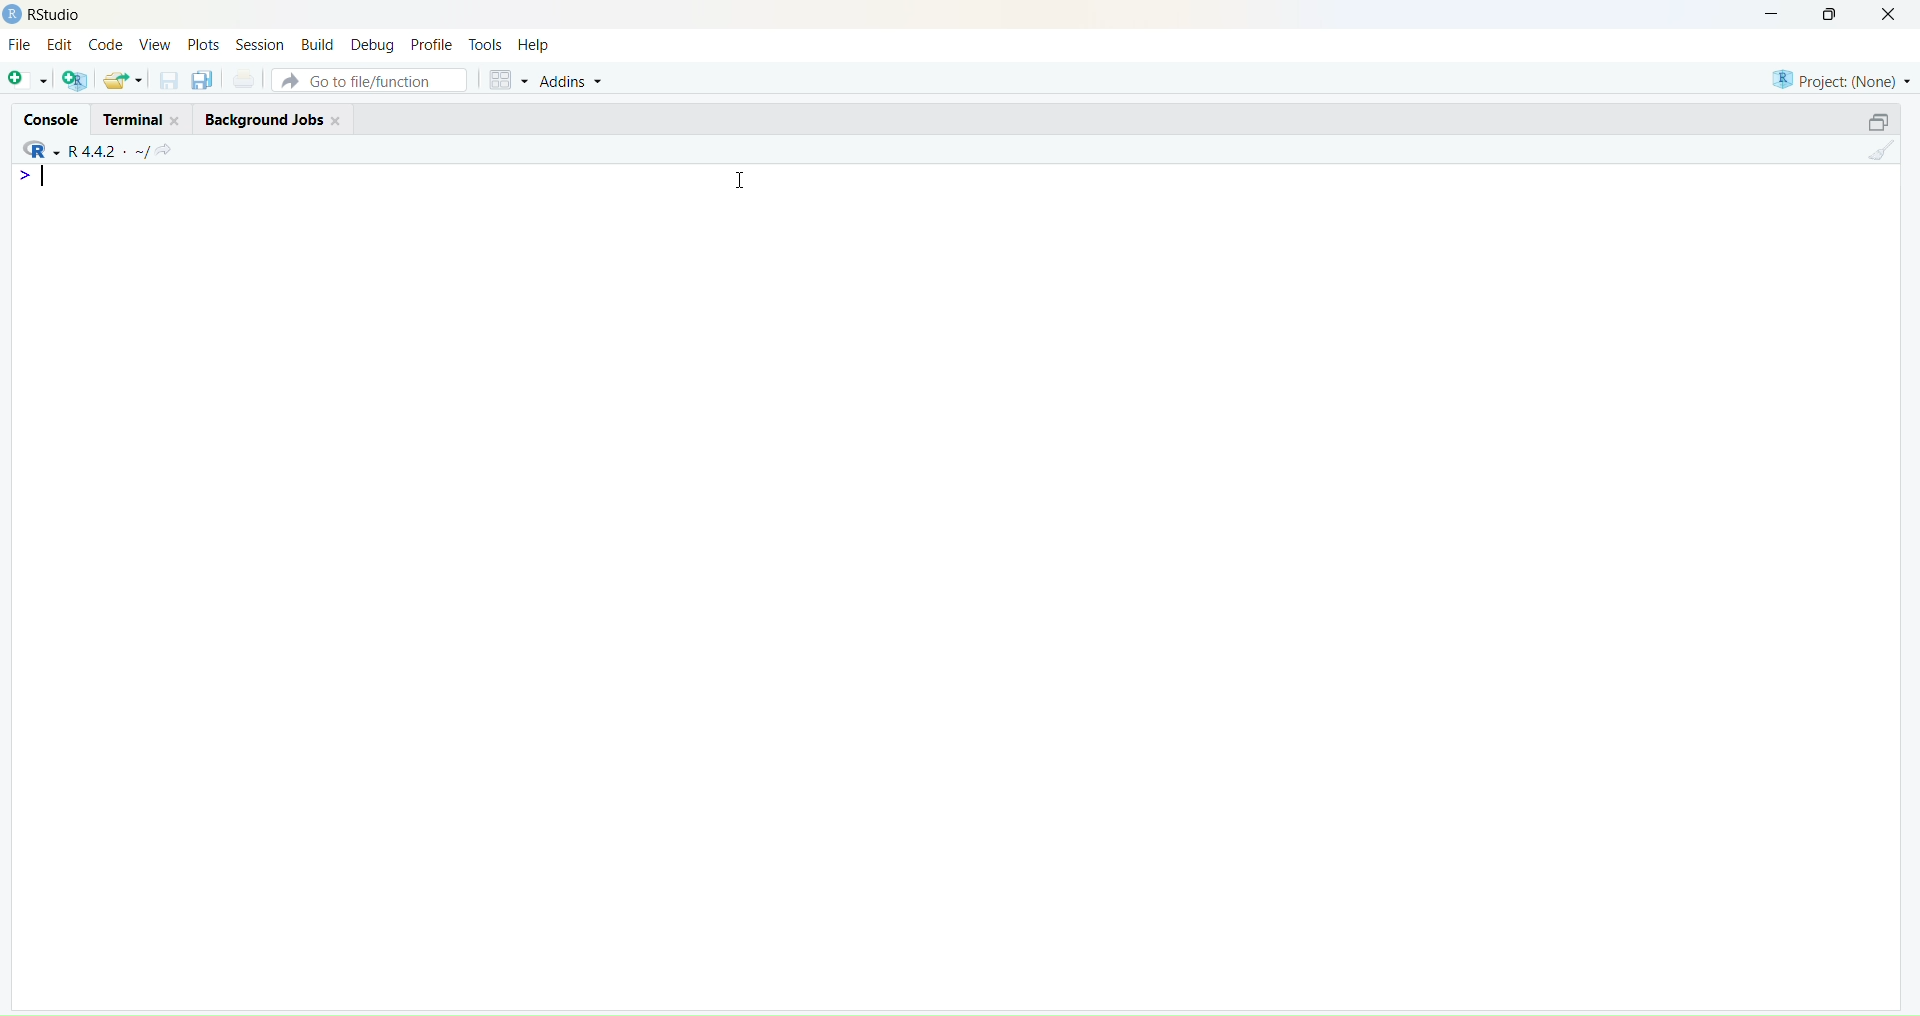  What do you see at coordinates (165, 150) in the screenshot?
I see `share icon` at bounding box center [165, 150].